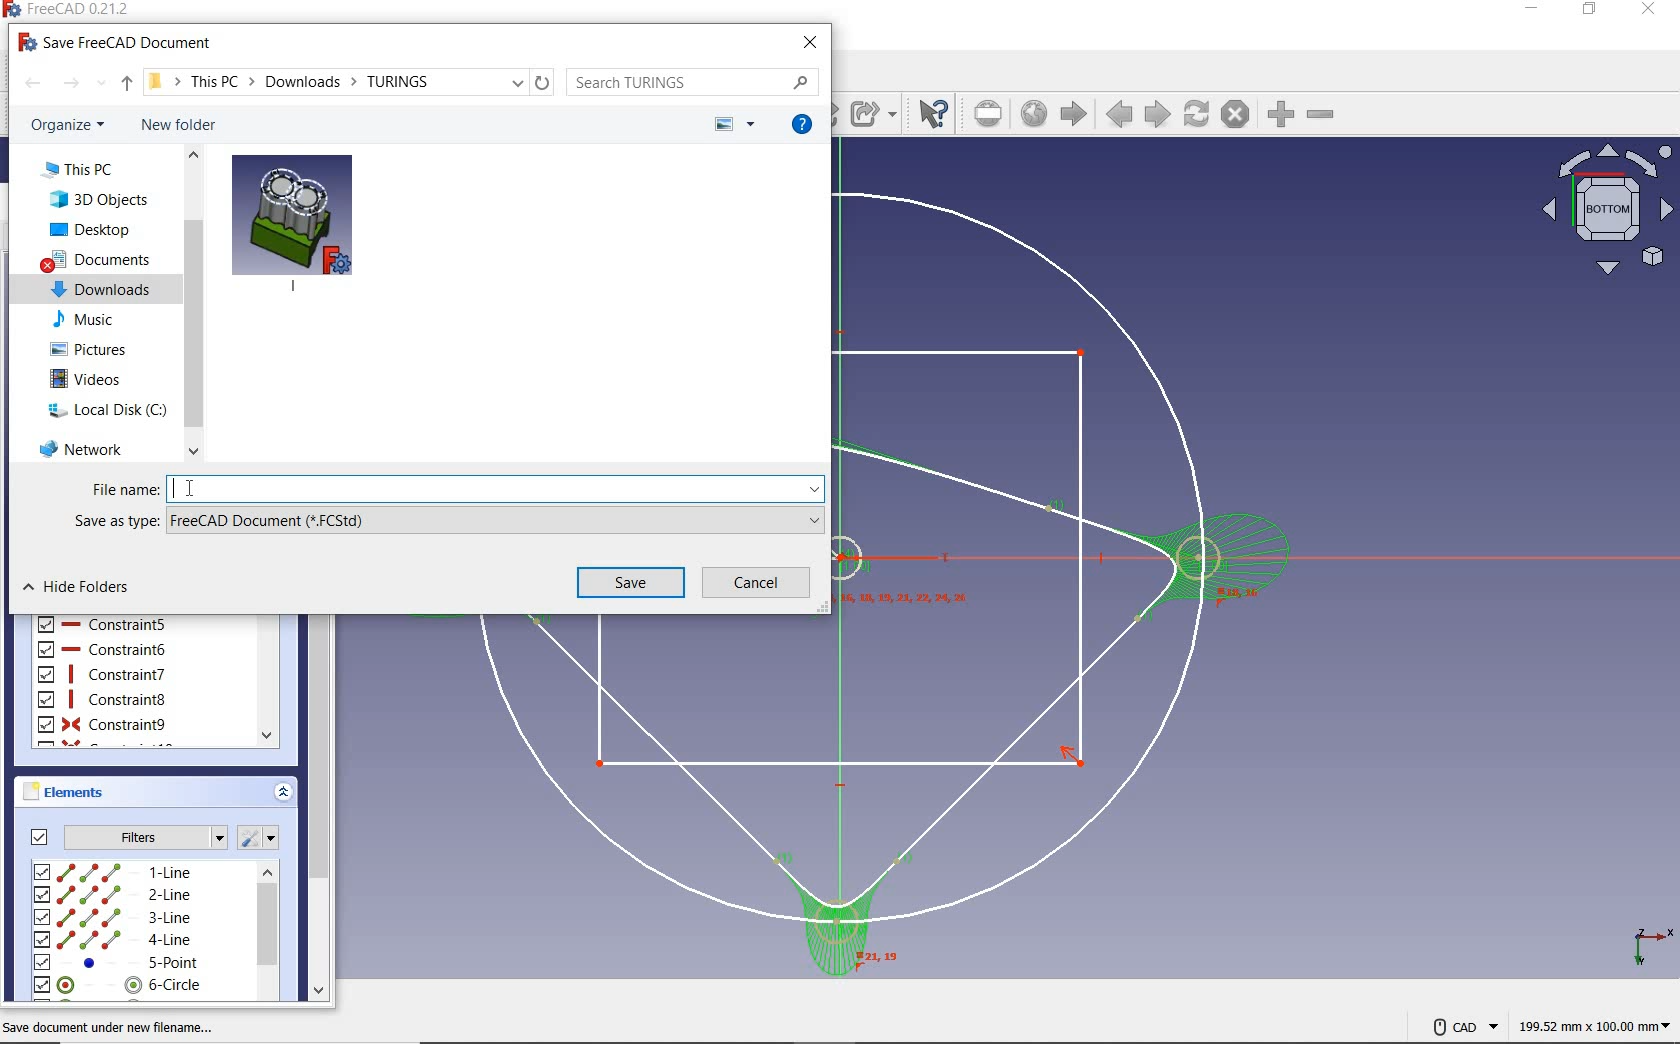  I want to click on make sub-link, so click(873, 113).